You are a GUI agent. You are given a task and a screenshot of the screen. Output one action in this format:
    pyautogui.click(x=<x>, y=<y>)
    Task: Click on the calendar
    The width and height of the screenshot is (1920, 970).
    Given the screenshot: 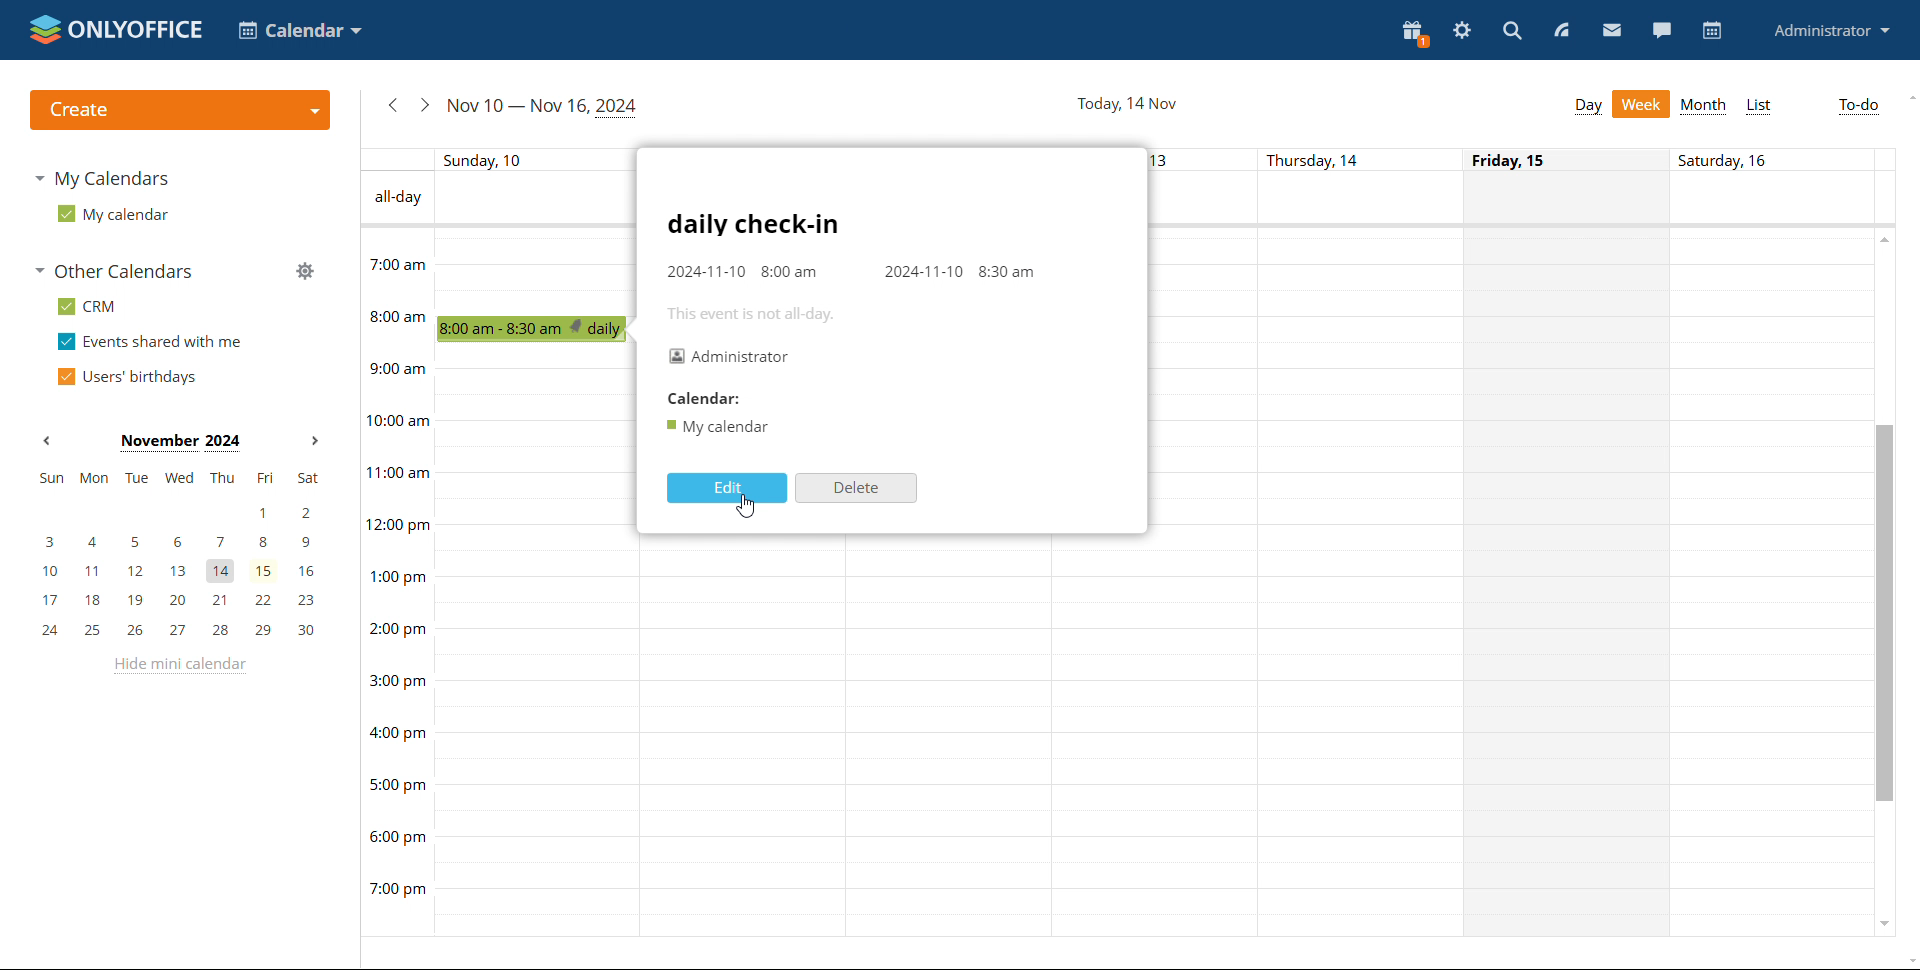 What is the action you would take?
    pyautogui.click(x=1710, y=31)
    